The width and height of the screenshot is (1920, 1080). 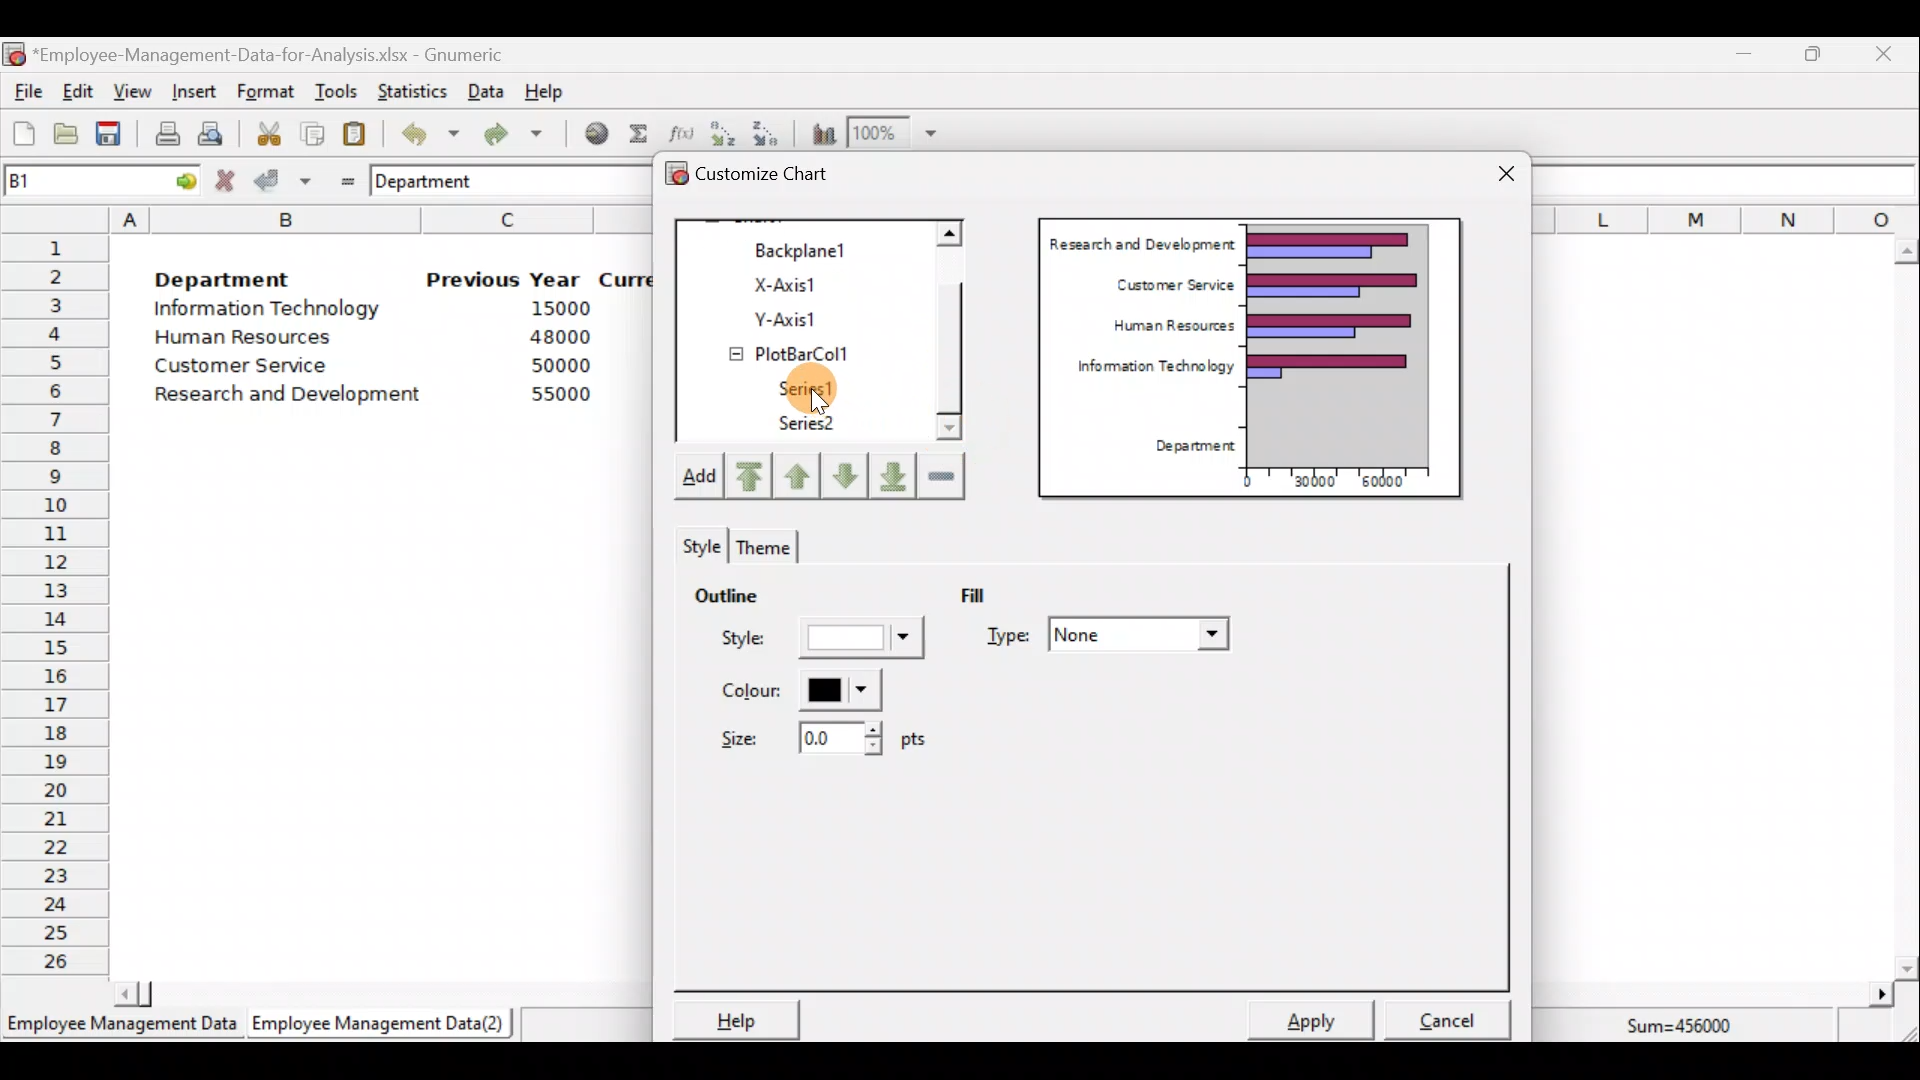 I want to click on View, so click(x=130, y=92).